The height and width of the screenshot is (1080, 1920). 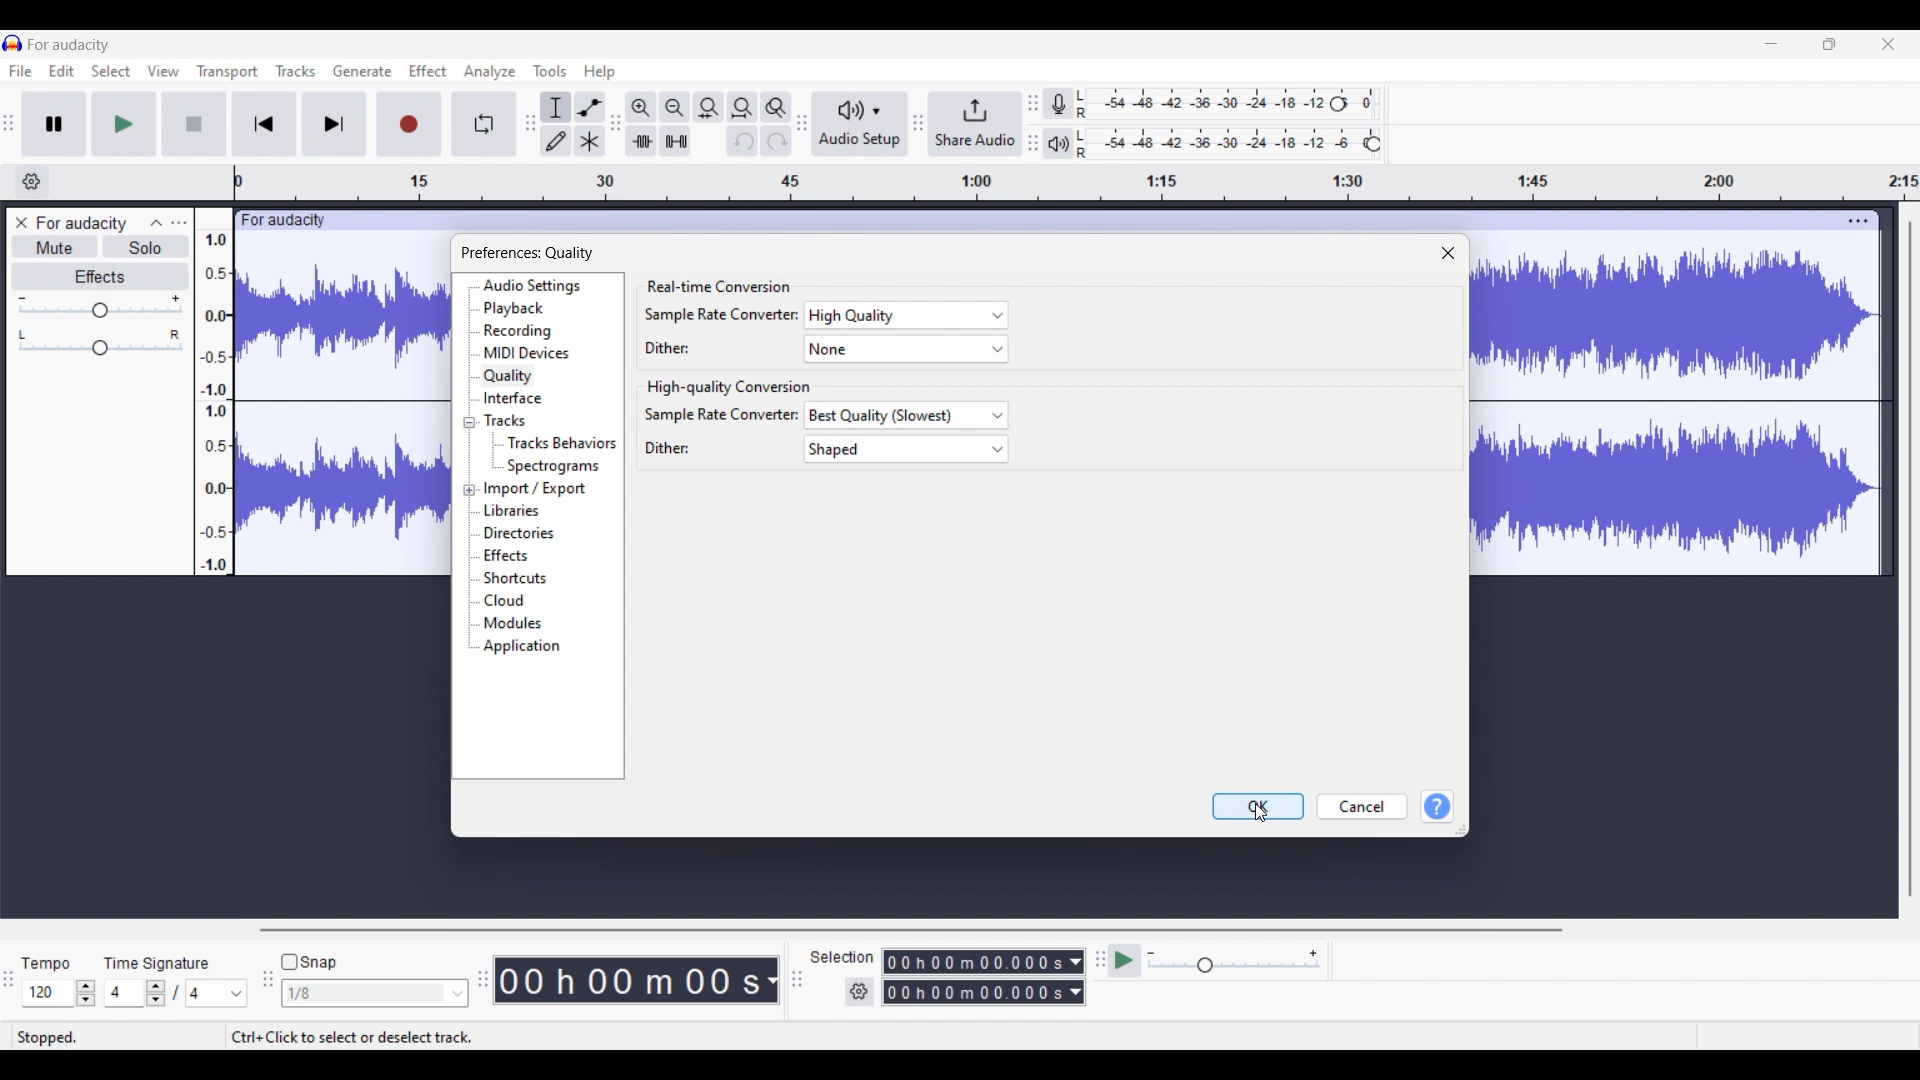 I want to click on Pan to left, so click(x=22, y=335).